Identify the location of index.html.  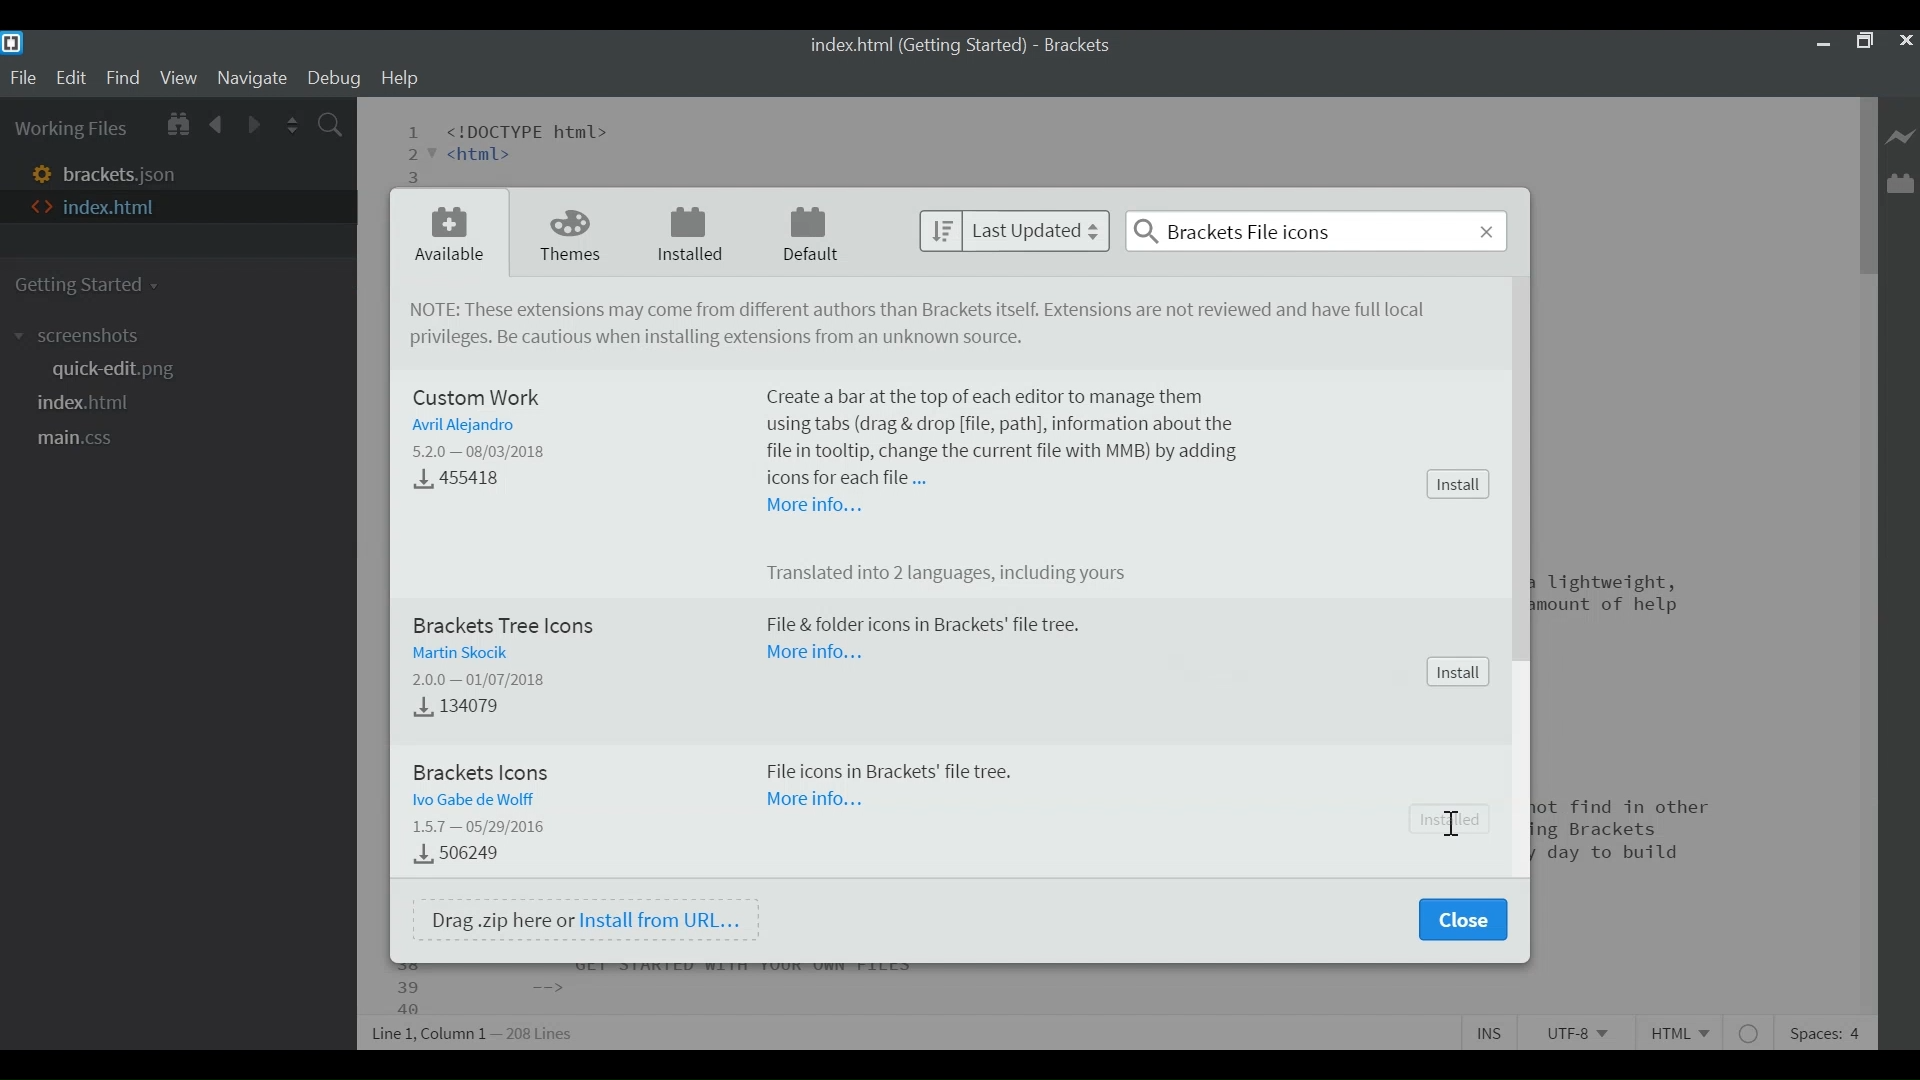
(87, 403).